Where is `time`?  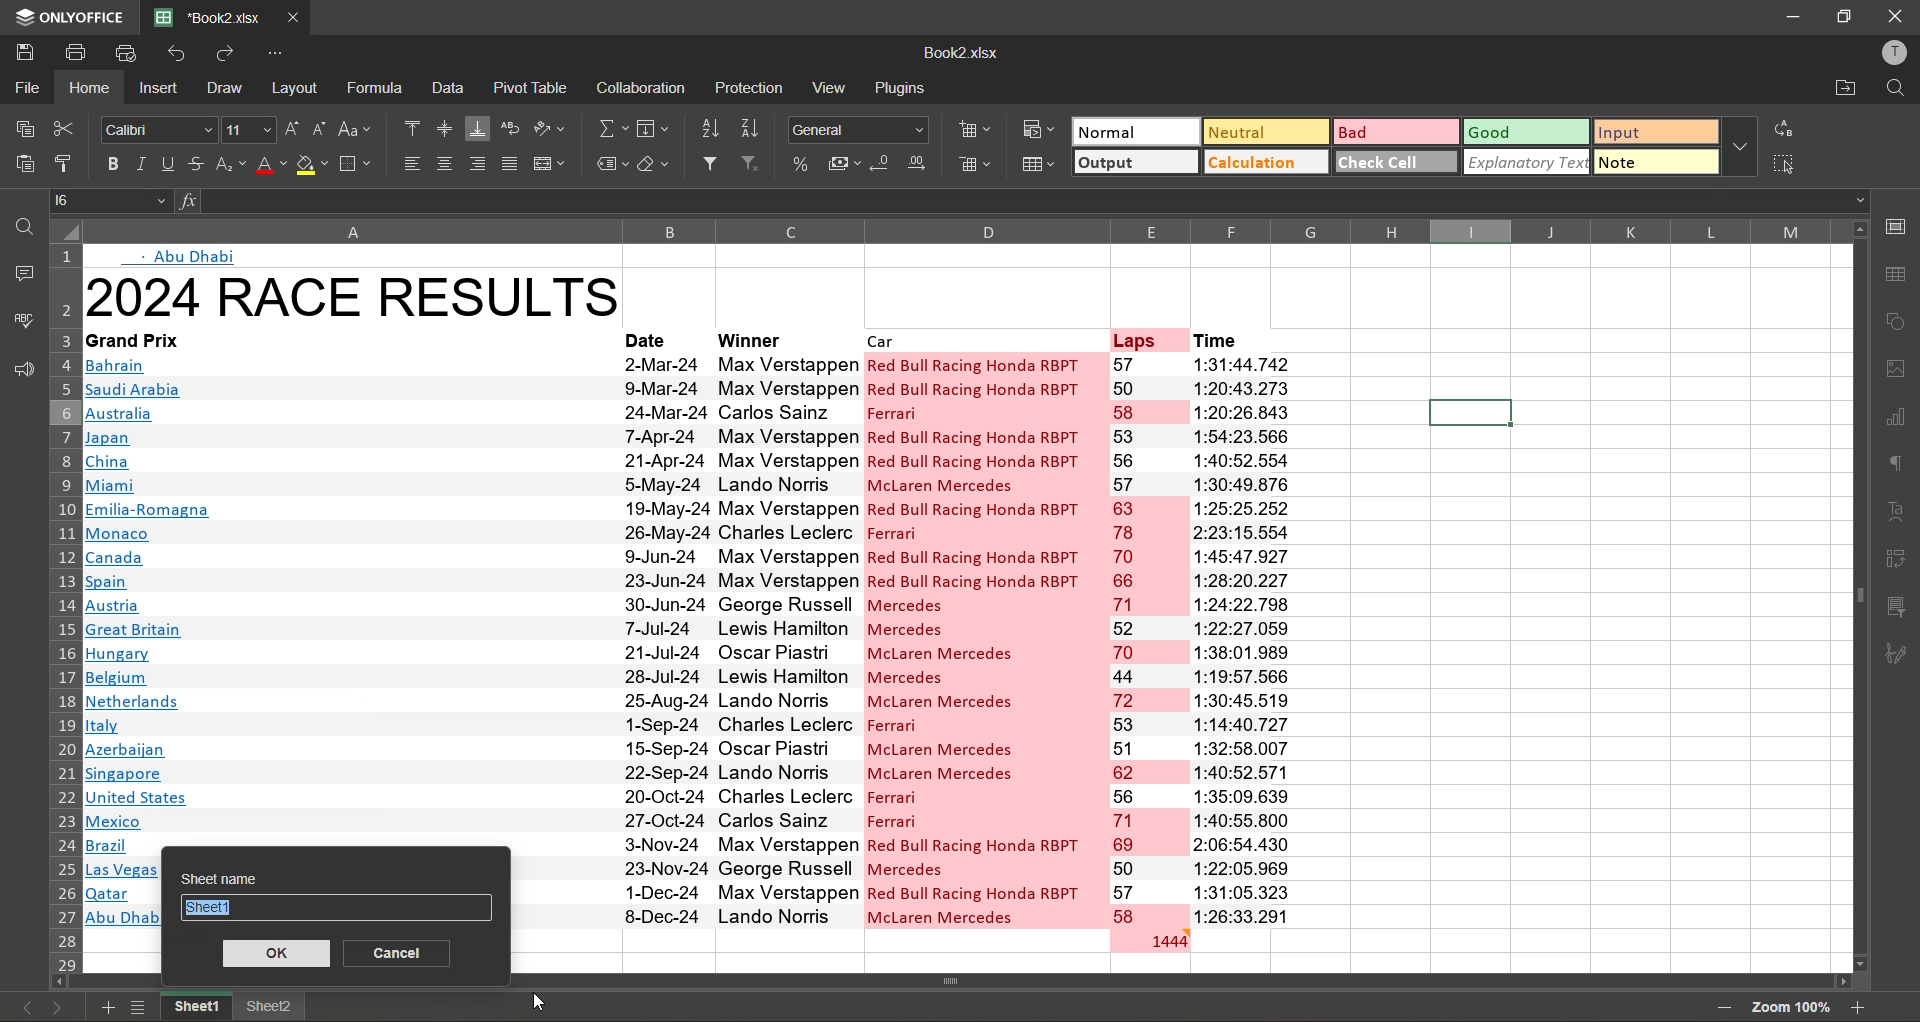
time is located at coordinates (1238, 638).